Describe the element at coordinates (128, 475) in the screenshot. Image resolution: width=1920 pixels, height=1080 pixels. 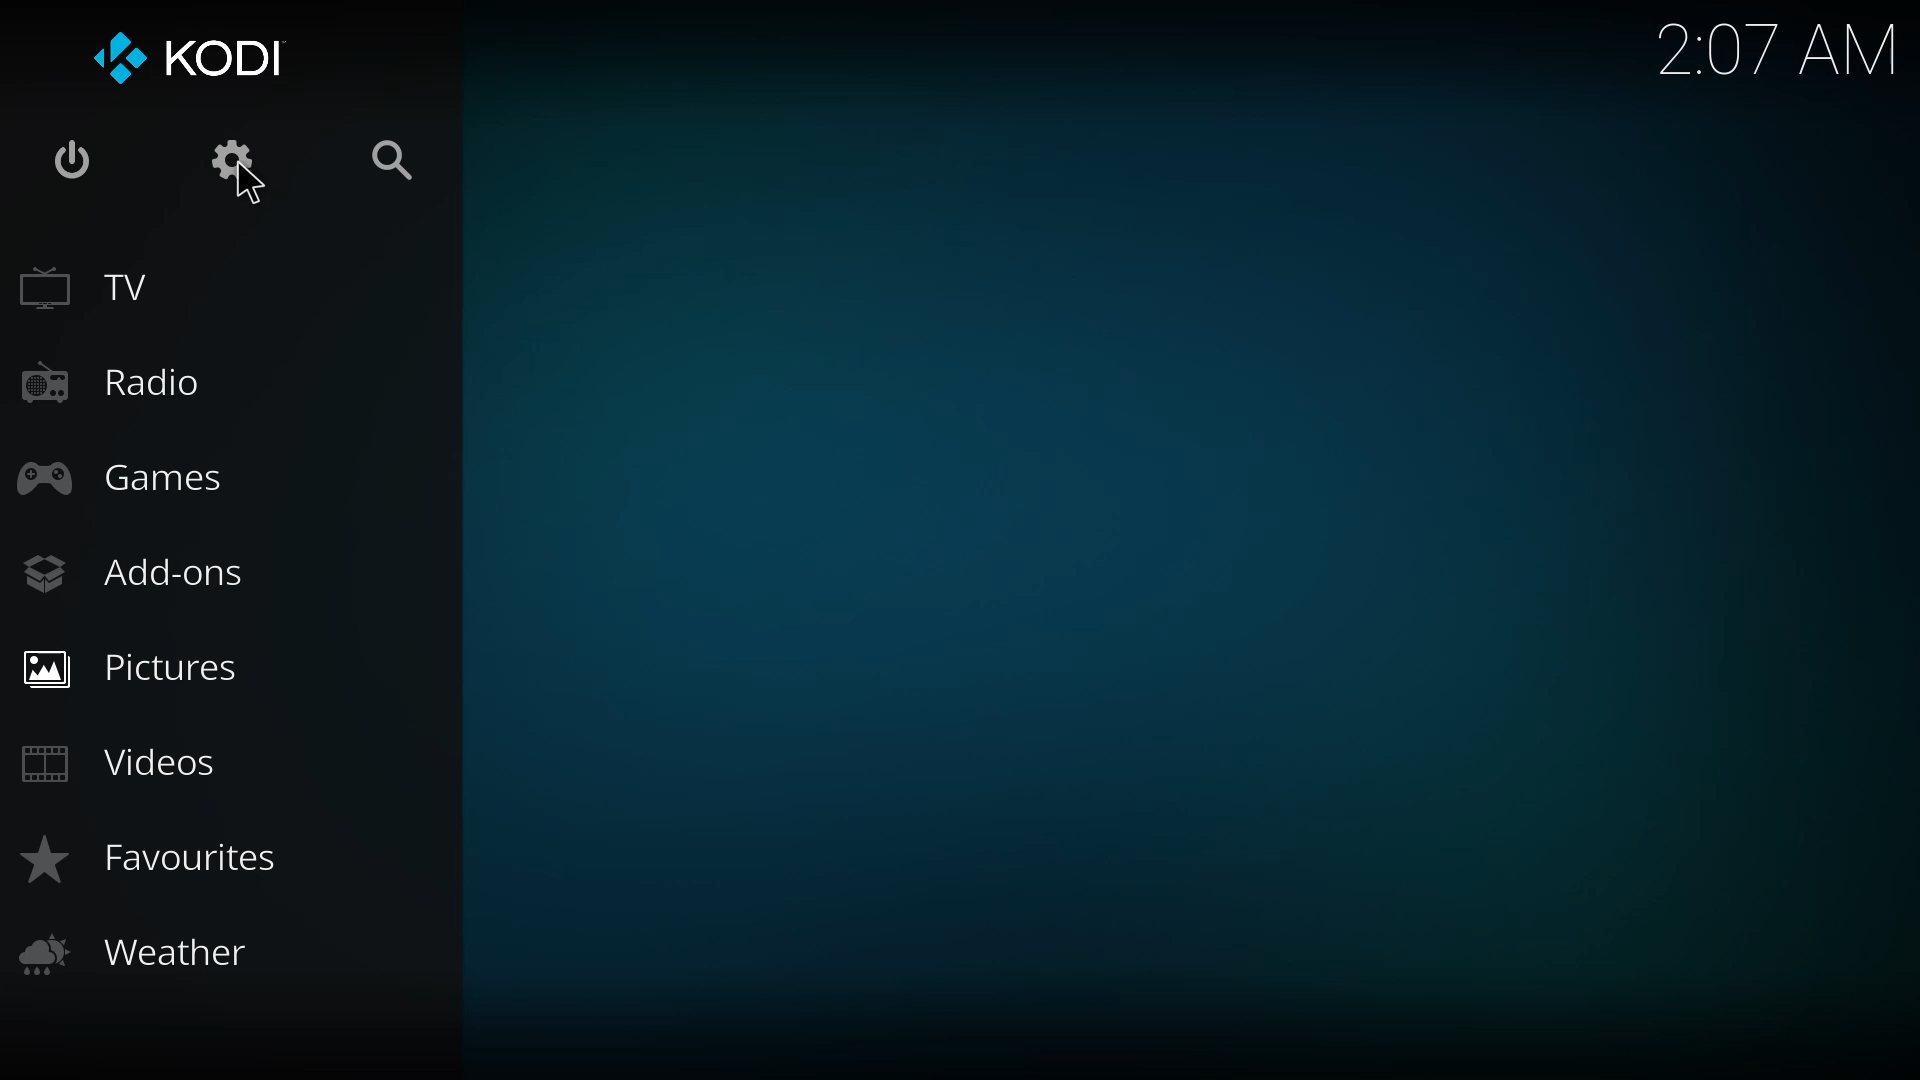
I see `games` at that location.